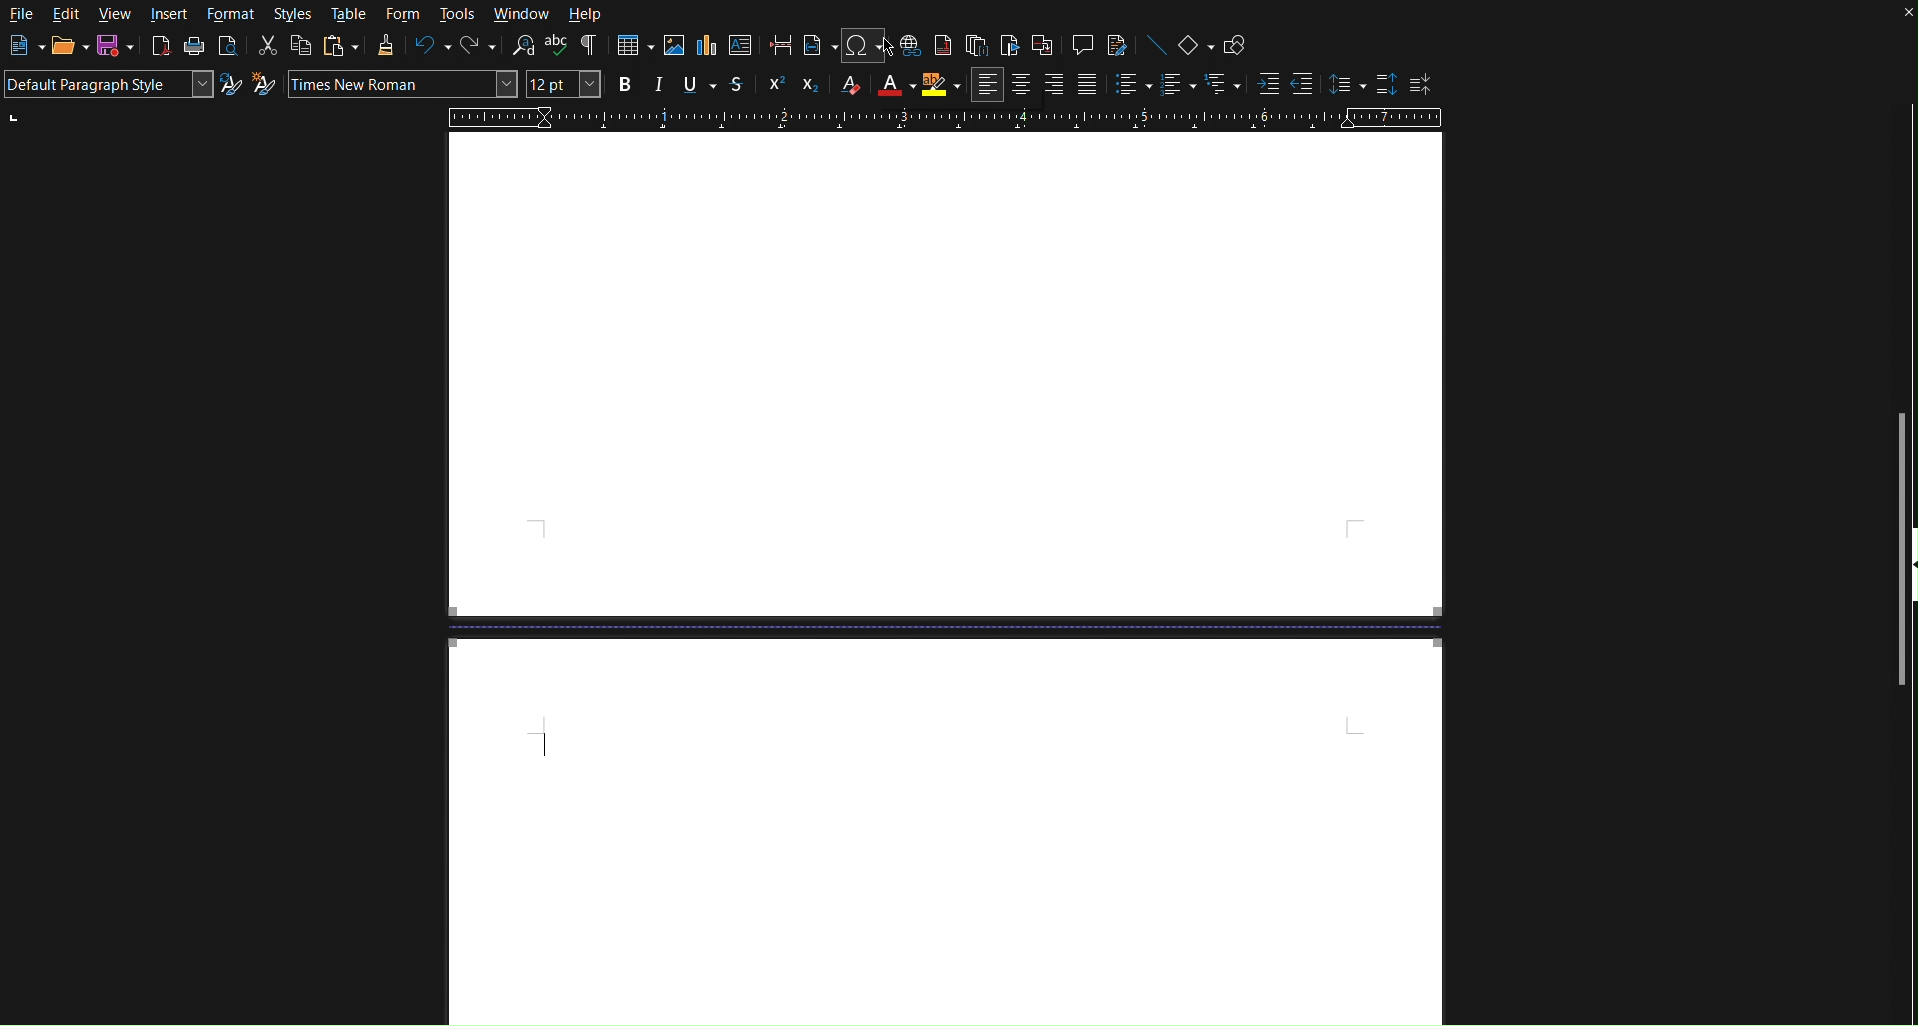  What do you see at coordinates (114, 48) in the screenshot?
I see `Save` at bounding box center [114, 48].